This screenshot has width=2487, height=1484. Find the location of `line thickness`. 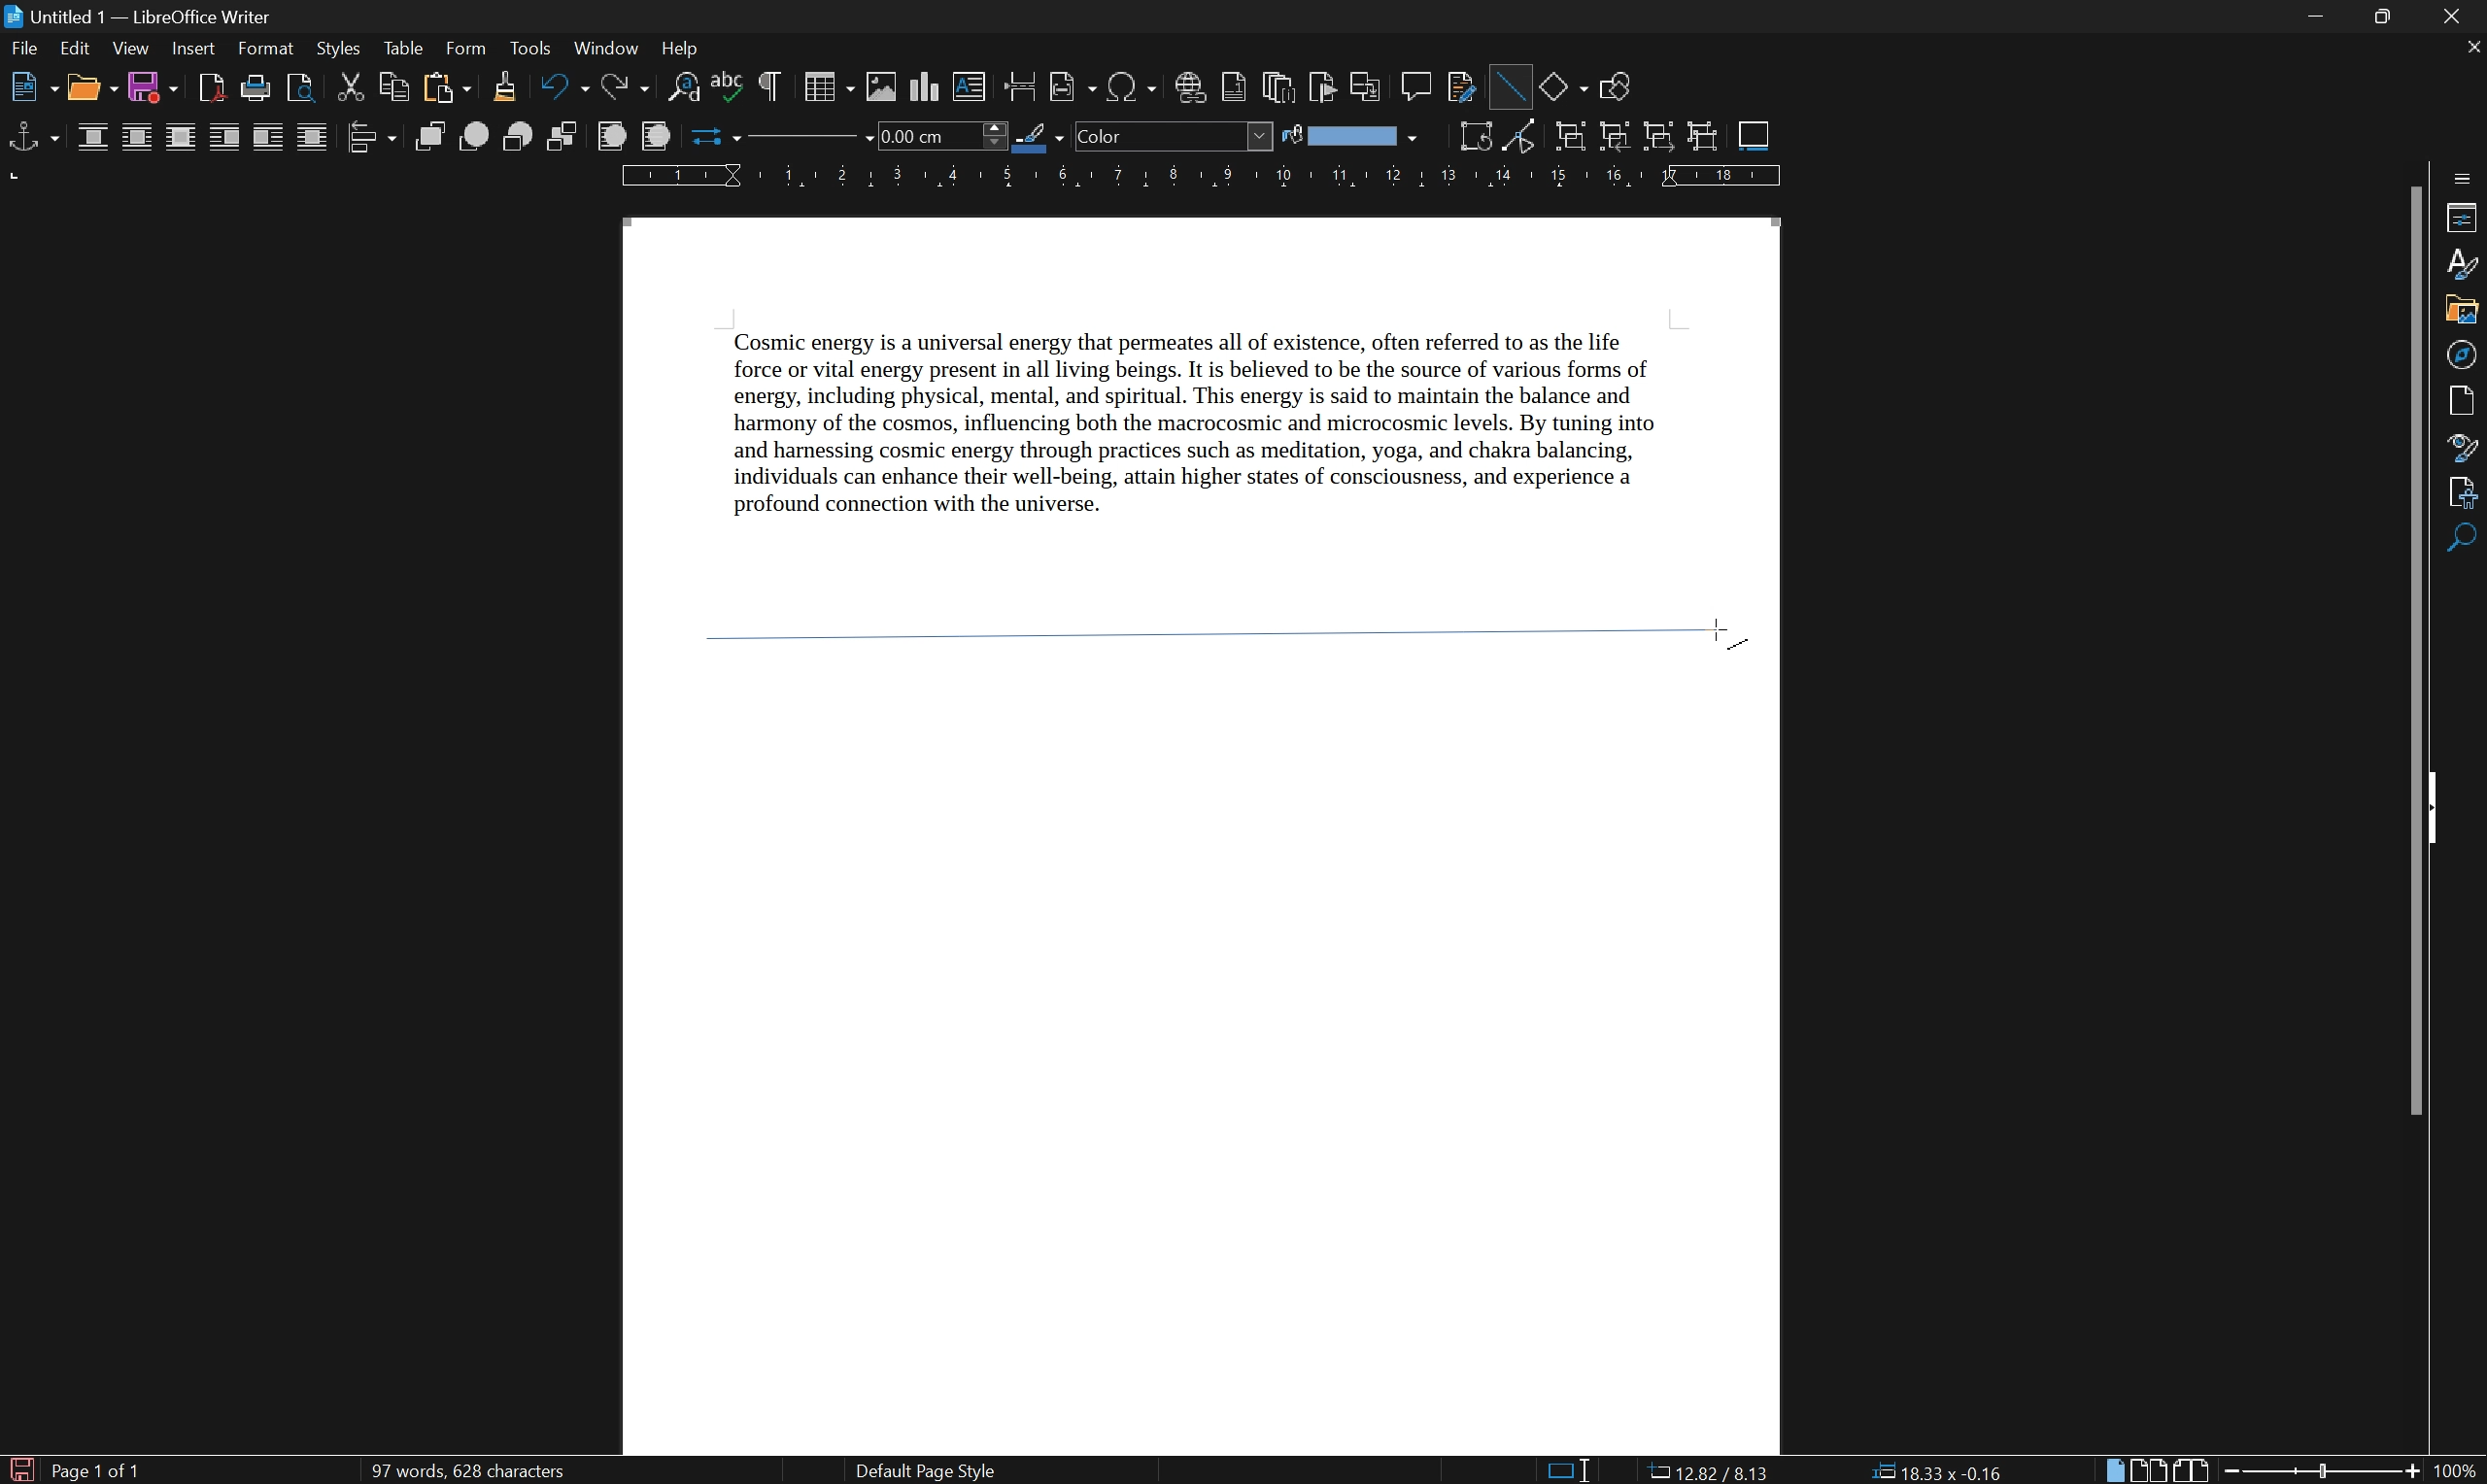

line thickness is located at coordinates (939, 135).